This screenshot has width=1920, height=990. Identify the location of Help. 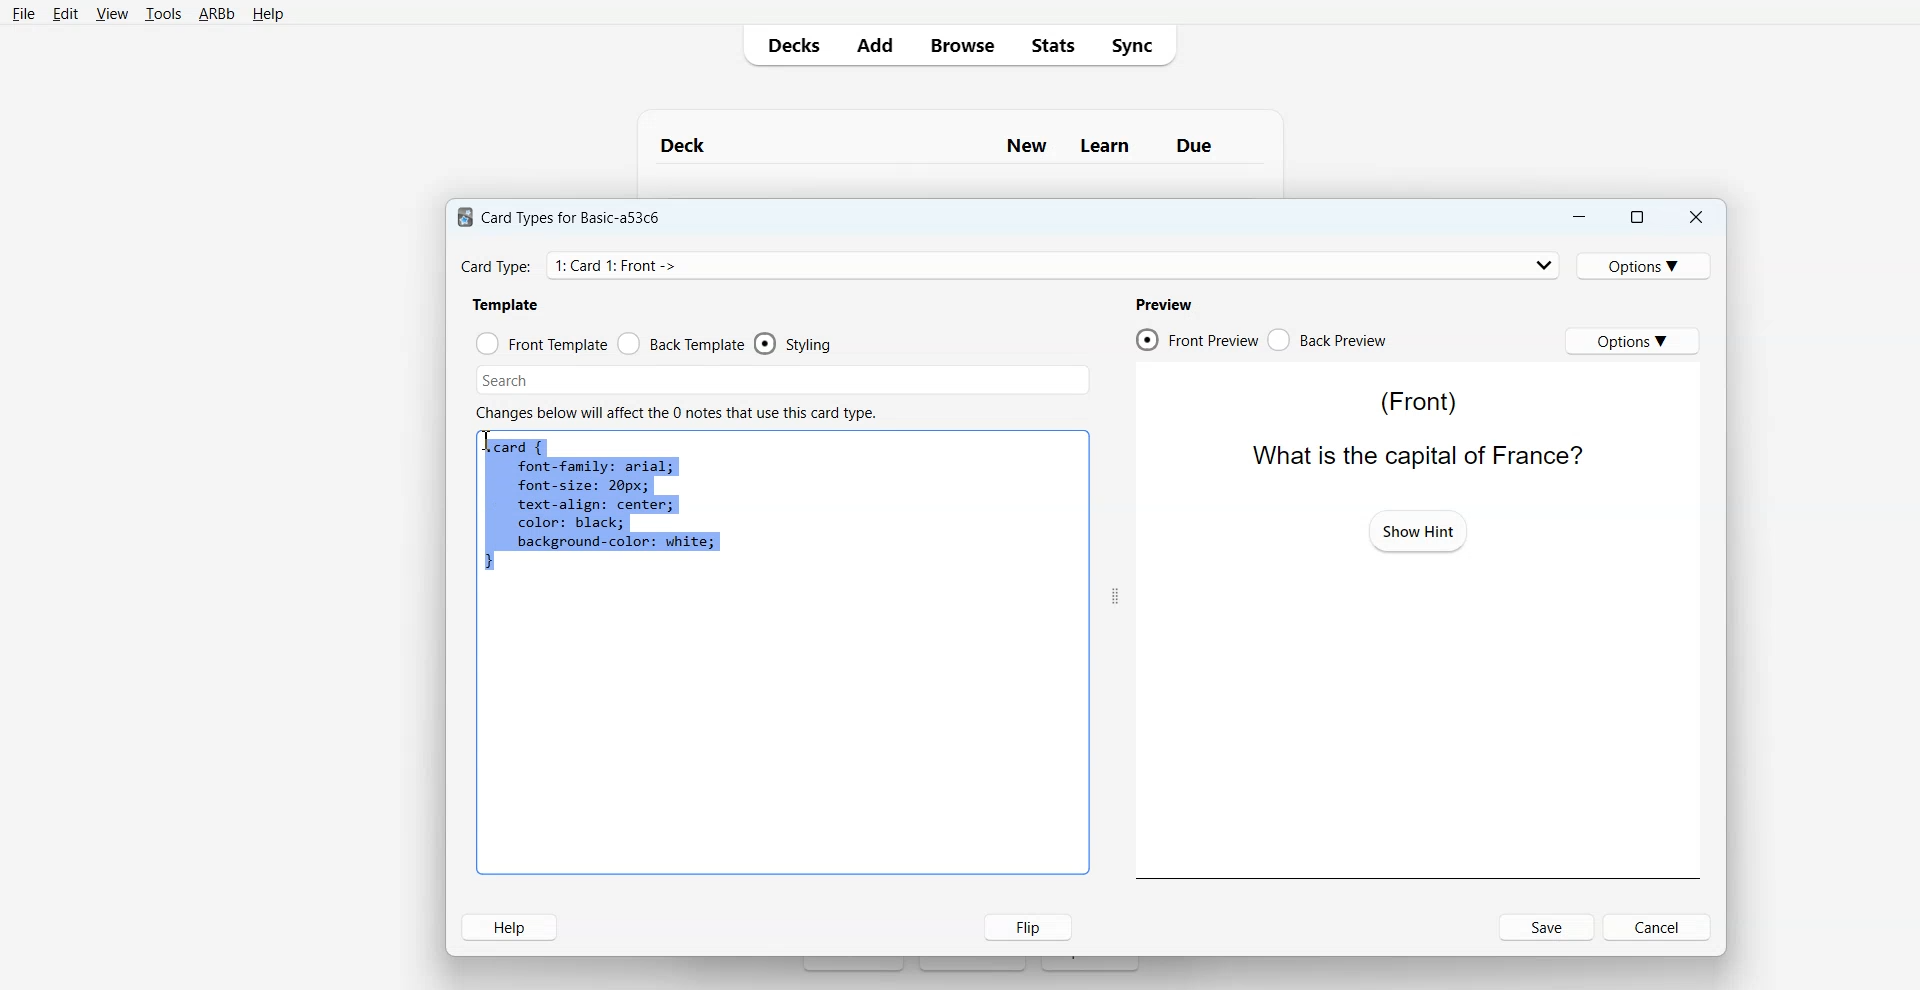
(268, 15).